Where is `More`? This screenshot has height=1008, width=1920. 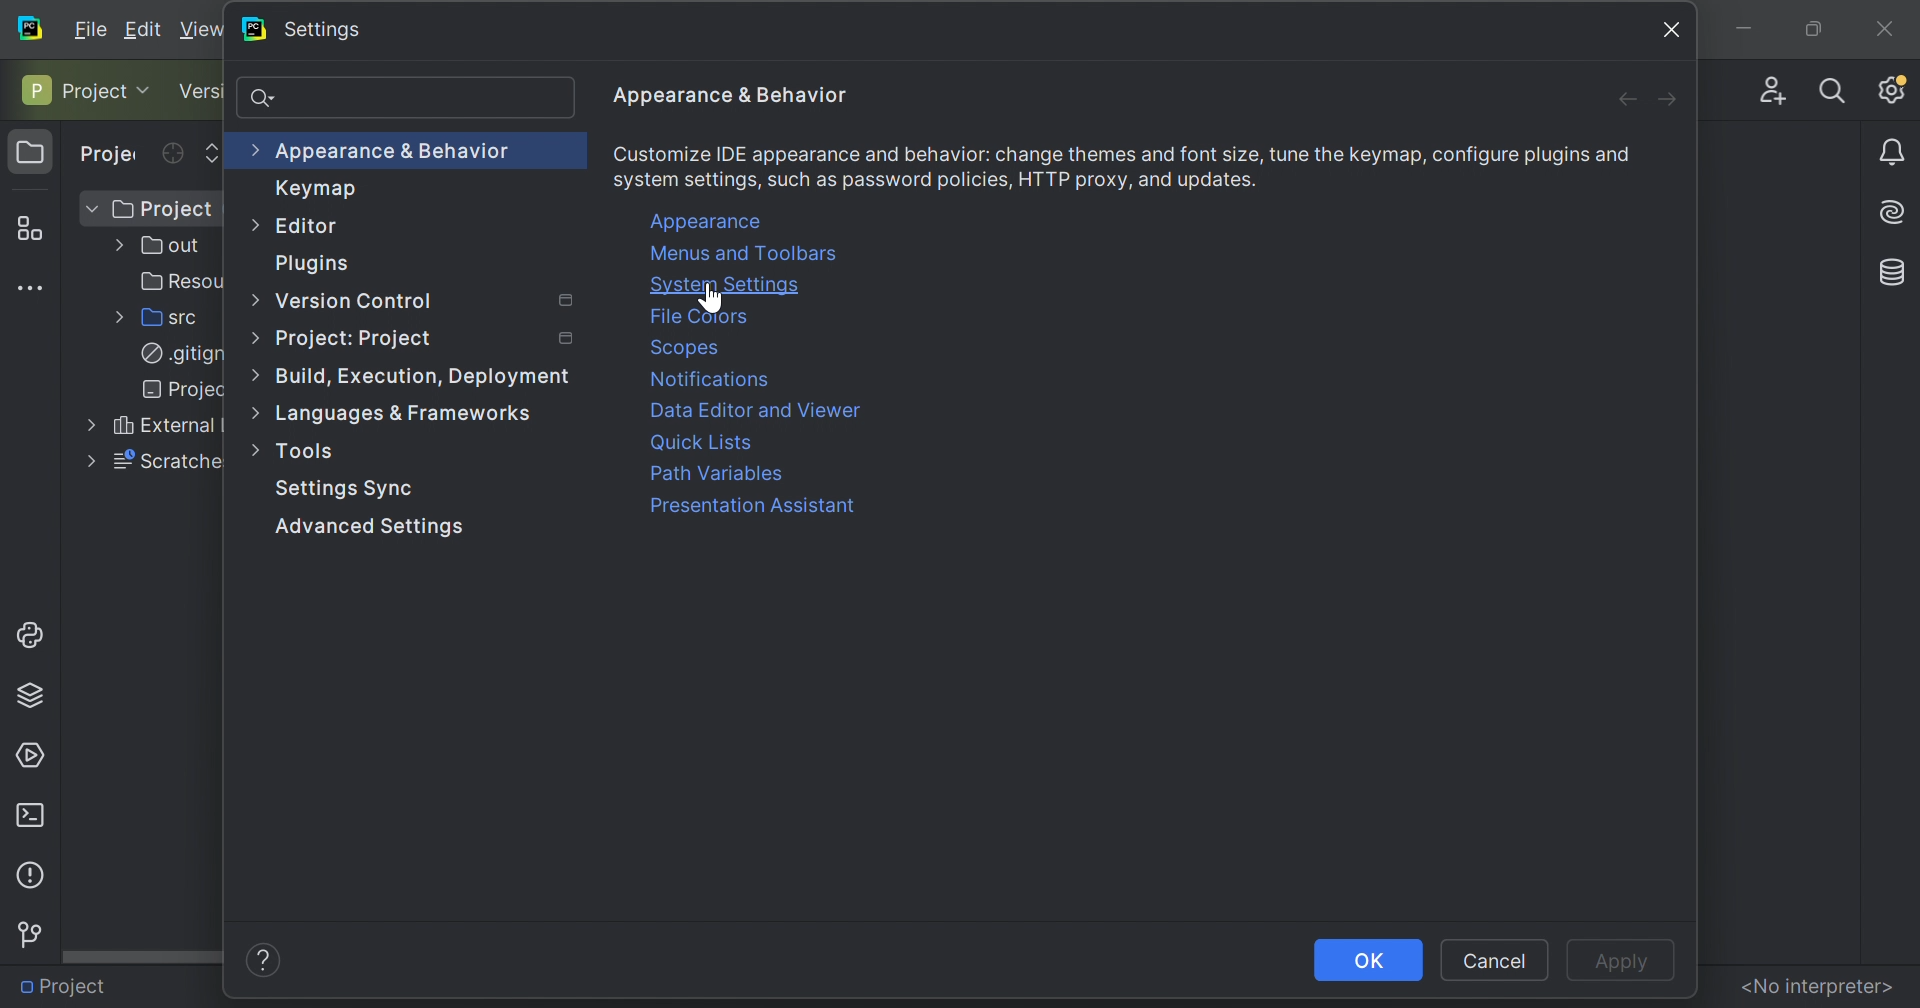
More is located at coordinates (85, 426).